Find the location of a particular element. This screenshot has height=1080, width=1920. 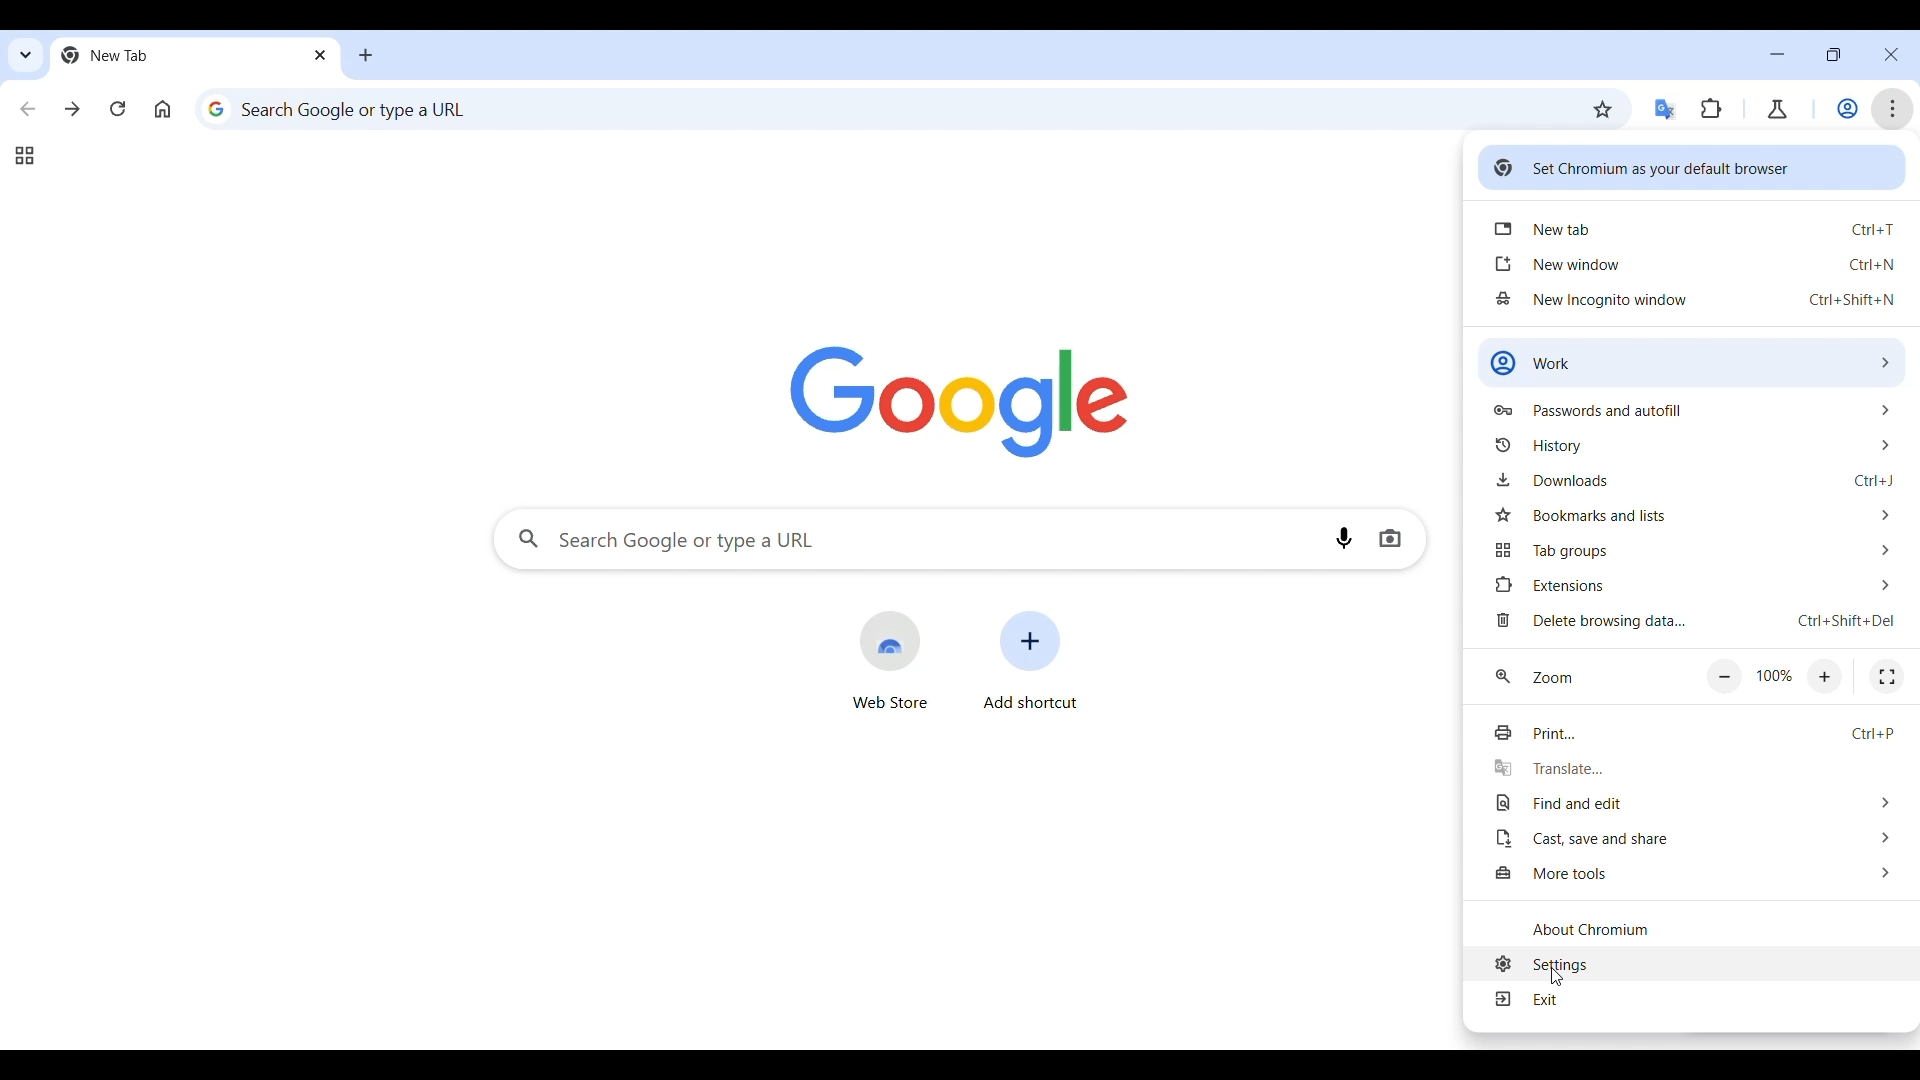

Close current tab is located at coordinates (321, 54).